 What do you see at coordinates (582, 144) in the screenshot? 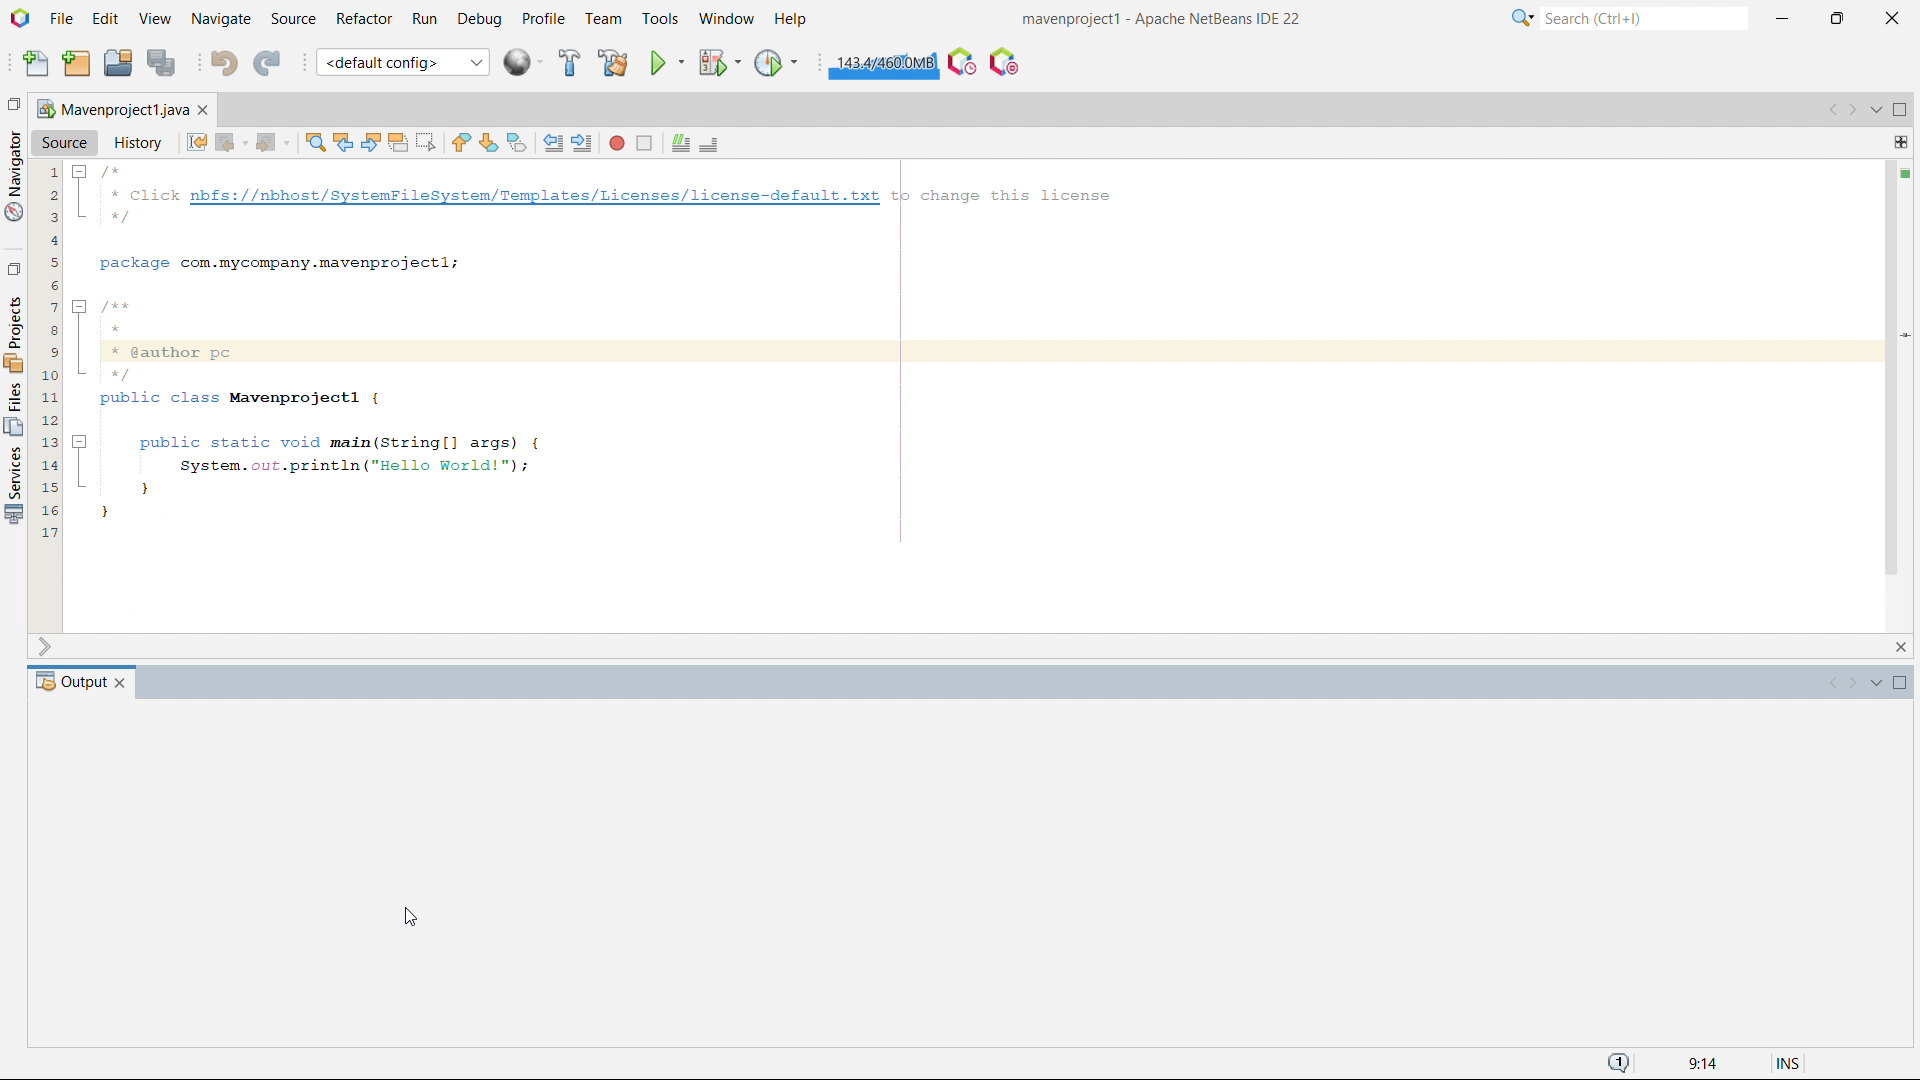
I see `shift line right` at bounding box center [582, 144].